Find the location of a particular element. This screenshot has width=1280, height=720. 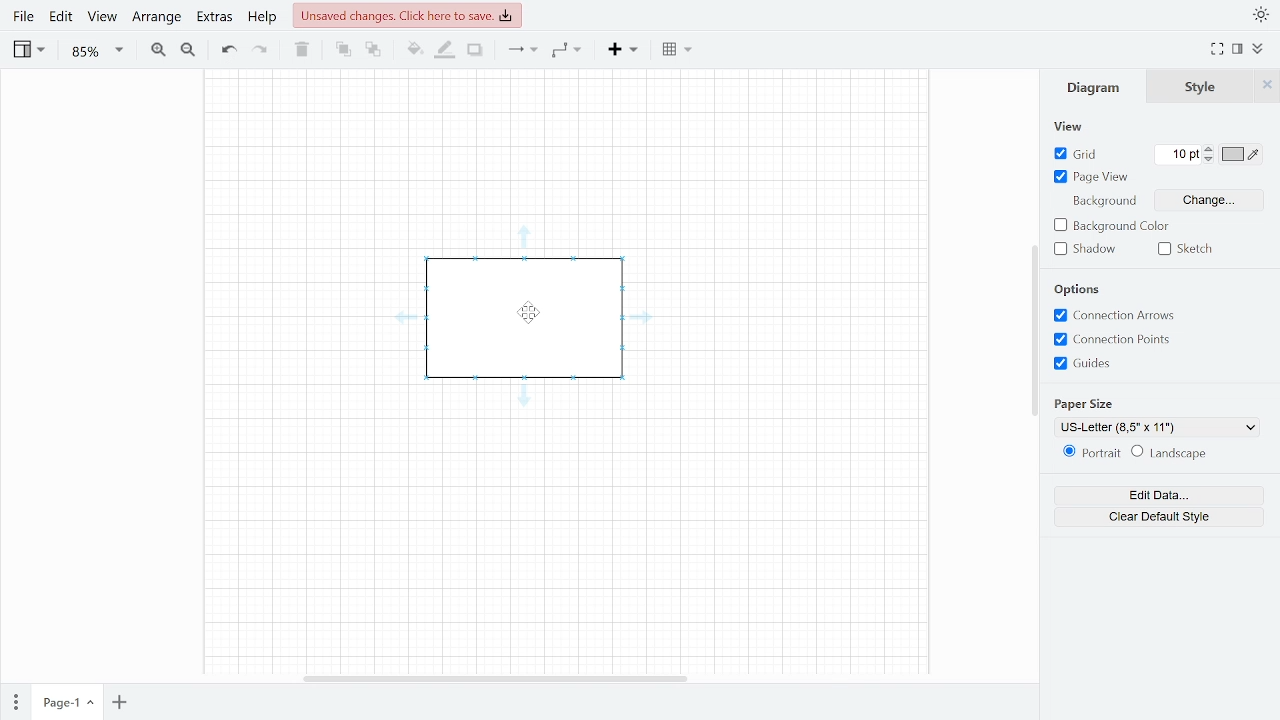

Style is located at coordinates (1201, 86).